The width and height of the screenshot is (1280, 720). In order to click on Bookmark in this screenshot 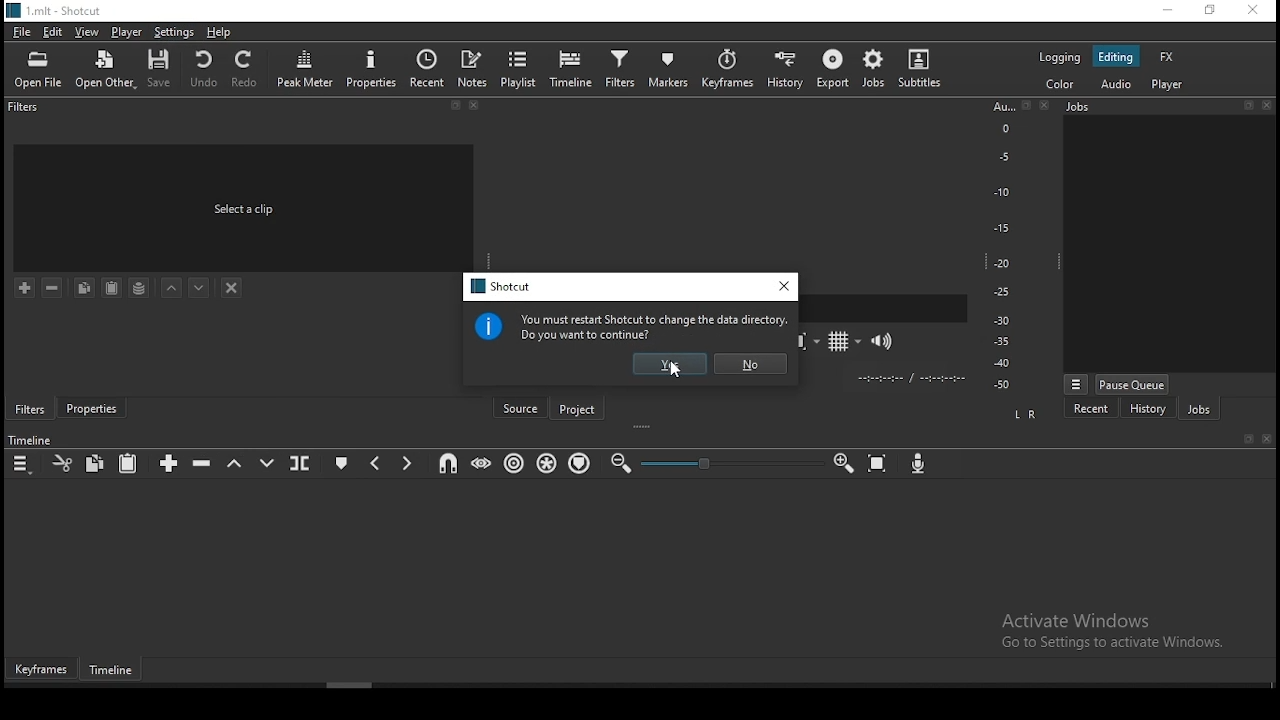, I will do `click(1248, 439)`.